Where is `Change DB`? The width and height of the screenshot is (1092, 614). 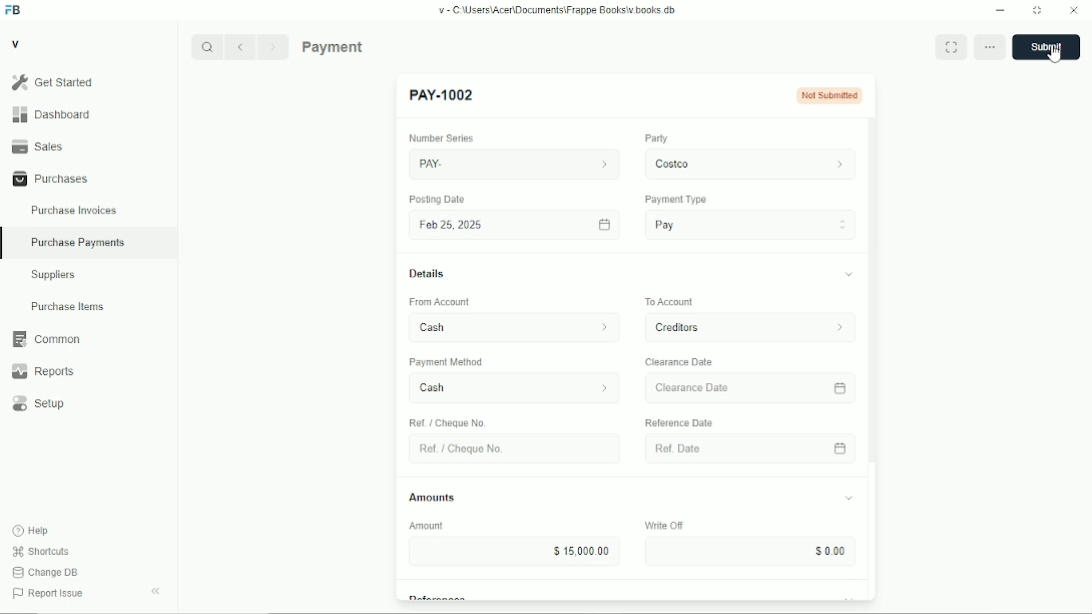
Change DB is located at coordinates (46, 573).